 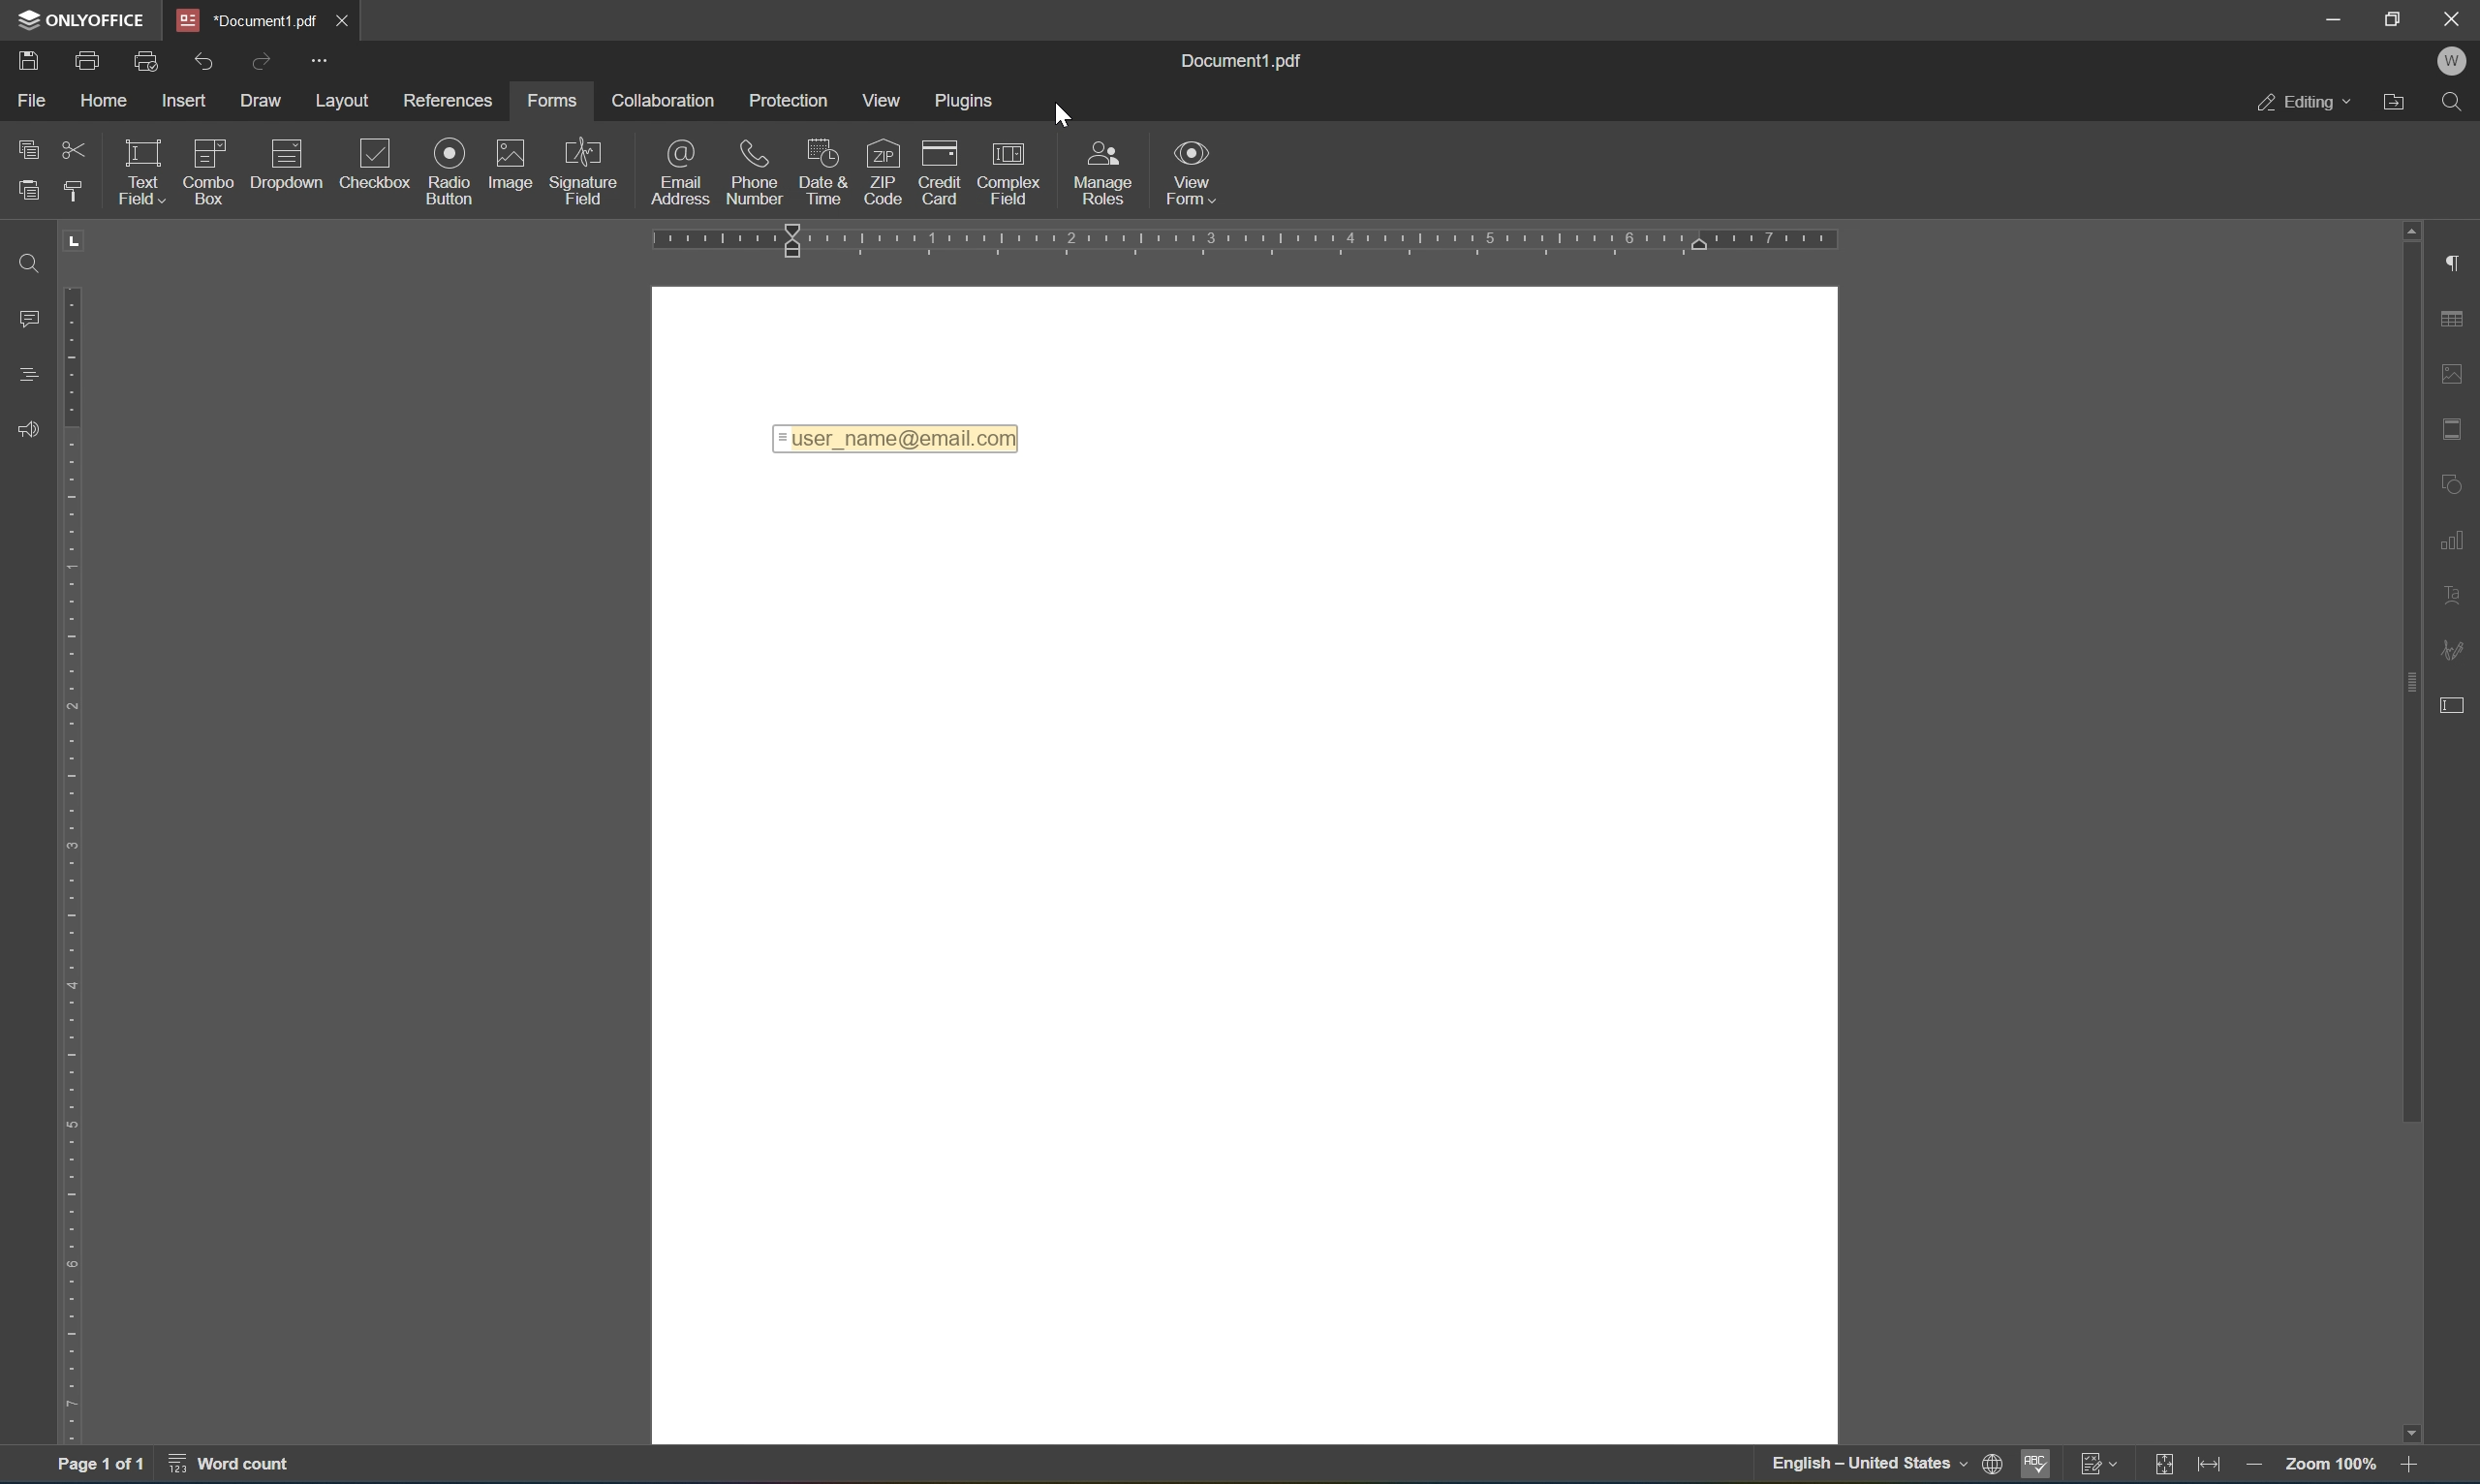 I want to click on feedback & support, so click(x=31, y=430).